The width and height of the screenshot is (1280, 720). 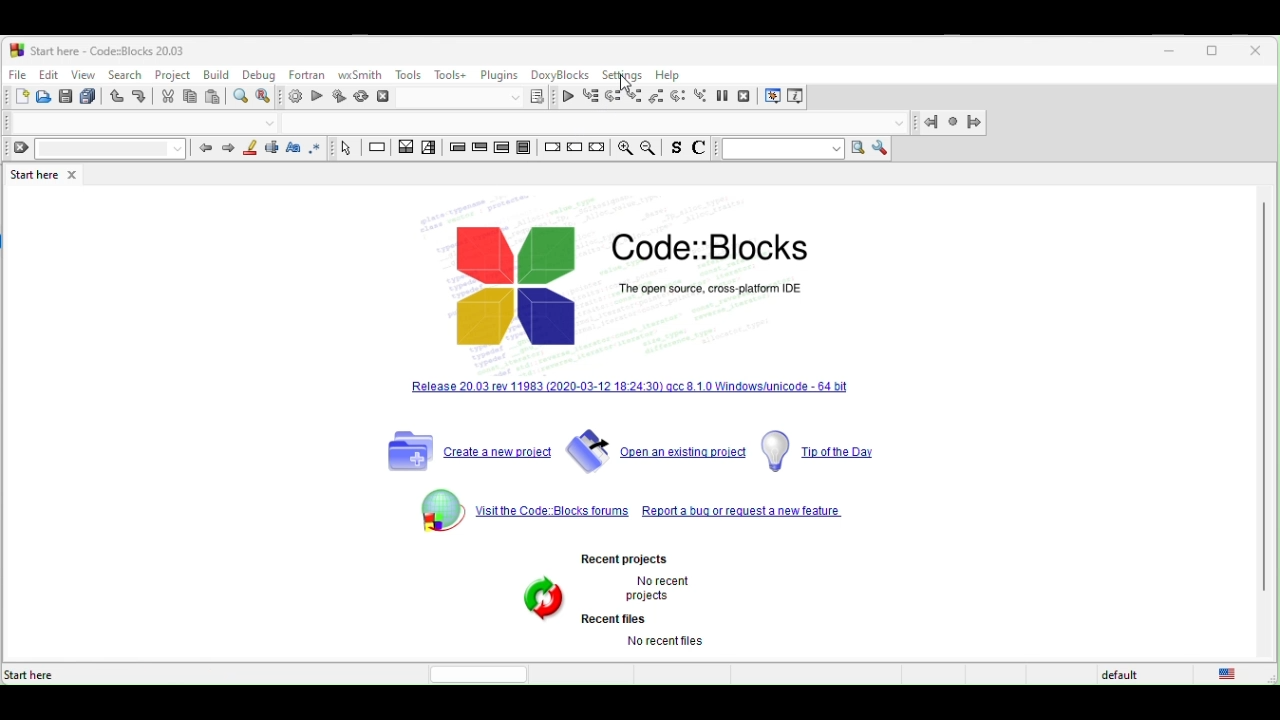 I want to click on doxyblocks, so click(x=562, y=75).